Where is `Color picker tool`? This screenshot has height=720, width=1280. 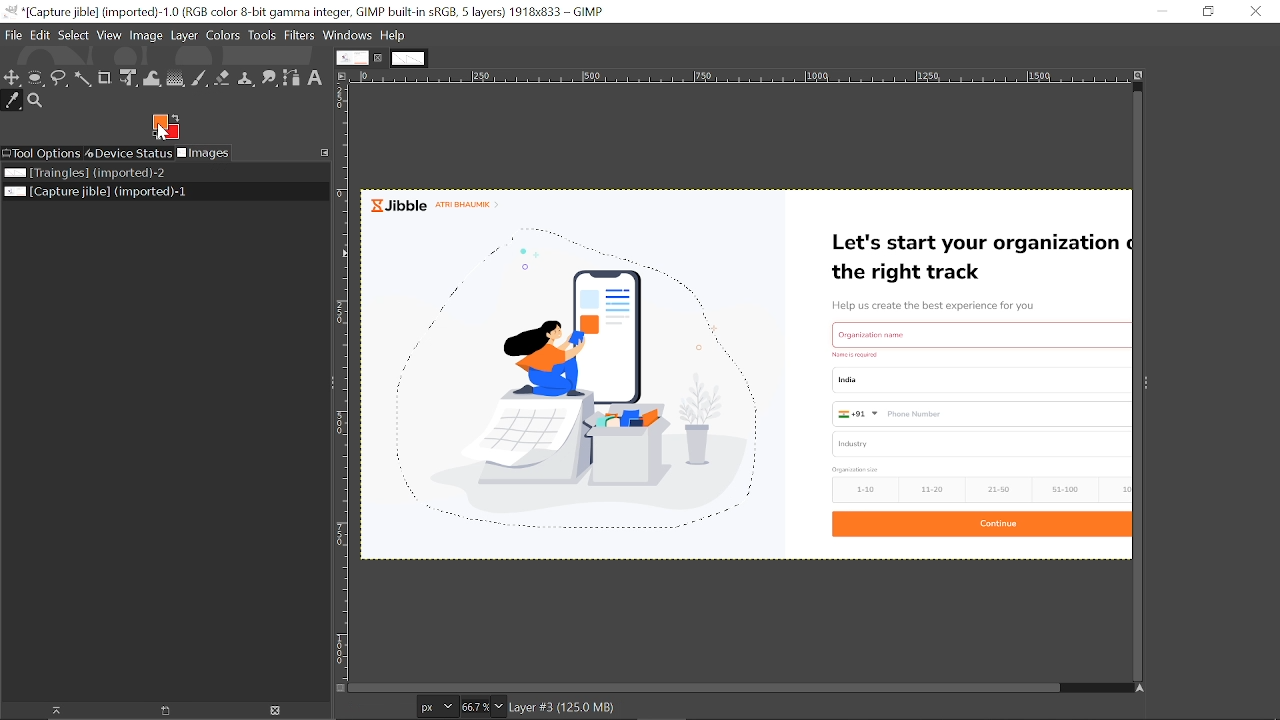
Color picker tool is located at coordinates (13, 102).